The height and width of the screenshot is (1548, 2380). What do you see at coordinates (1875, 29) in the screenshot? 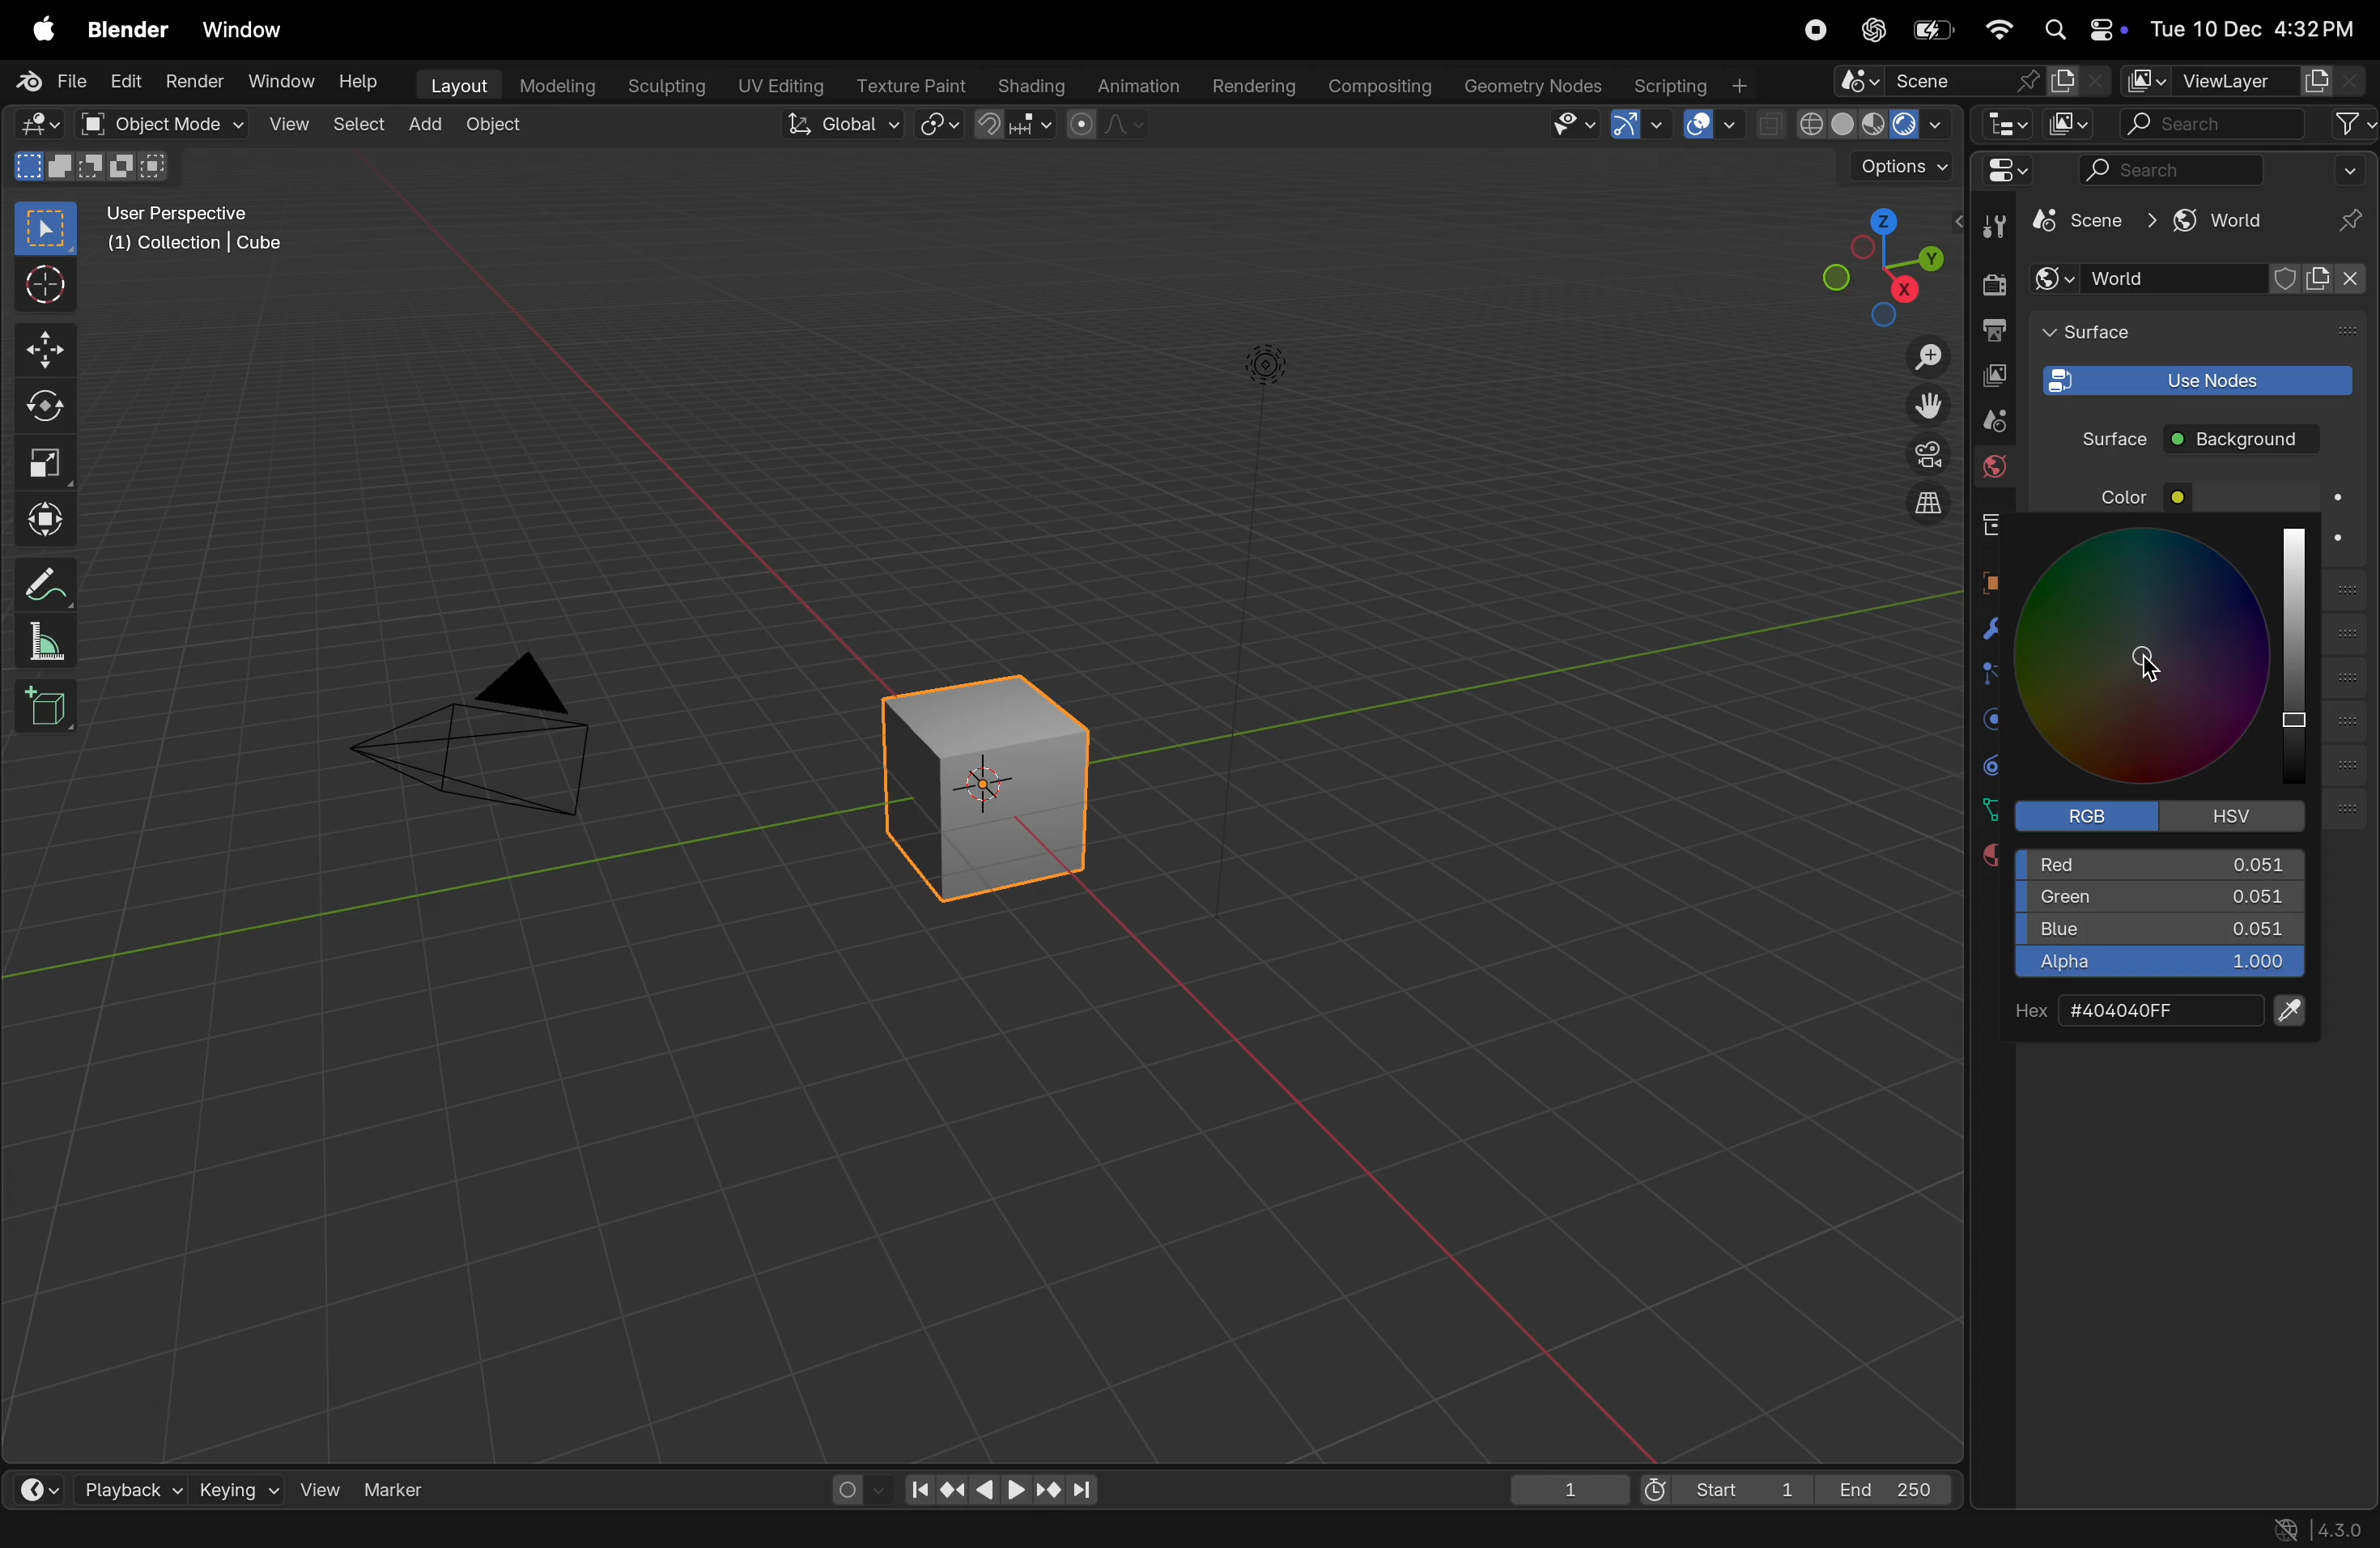
I see `chatgpt` at bounding box center [1875, 29].